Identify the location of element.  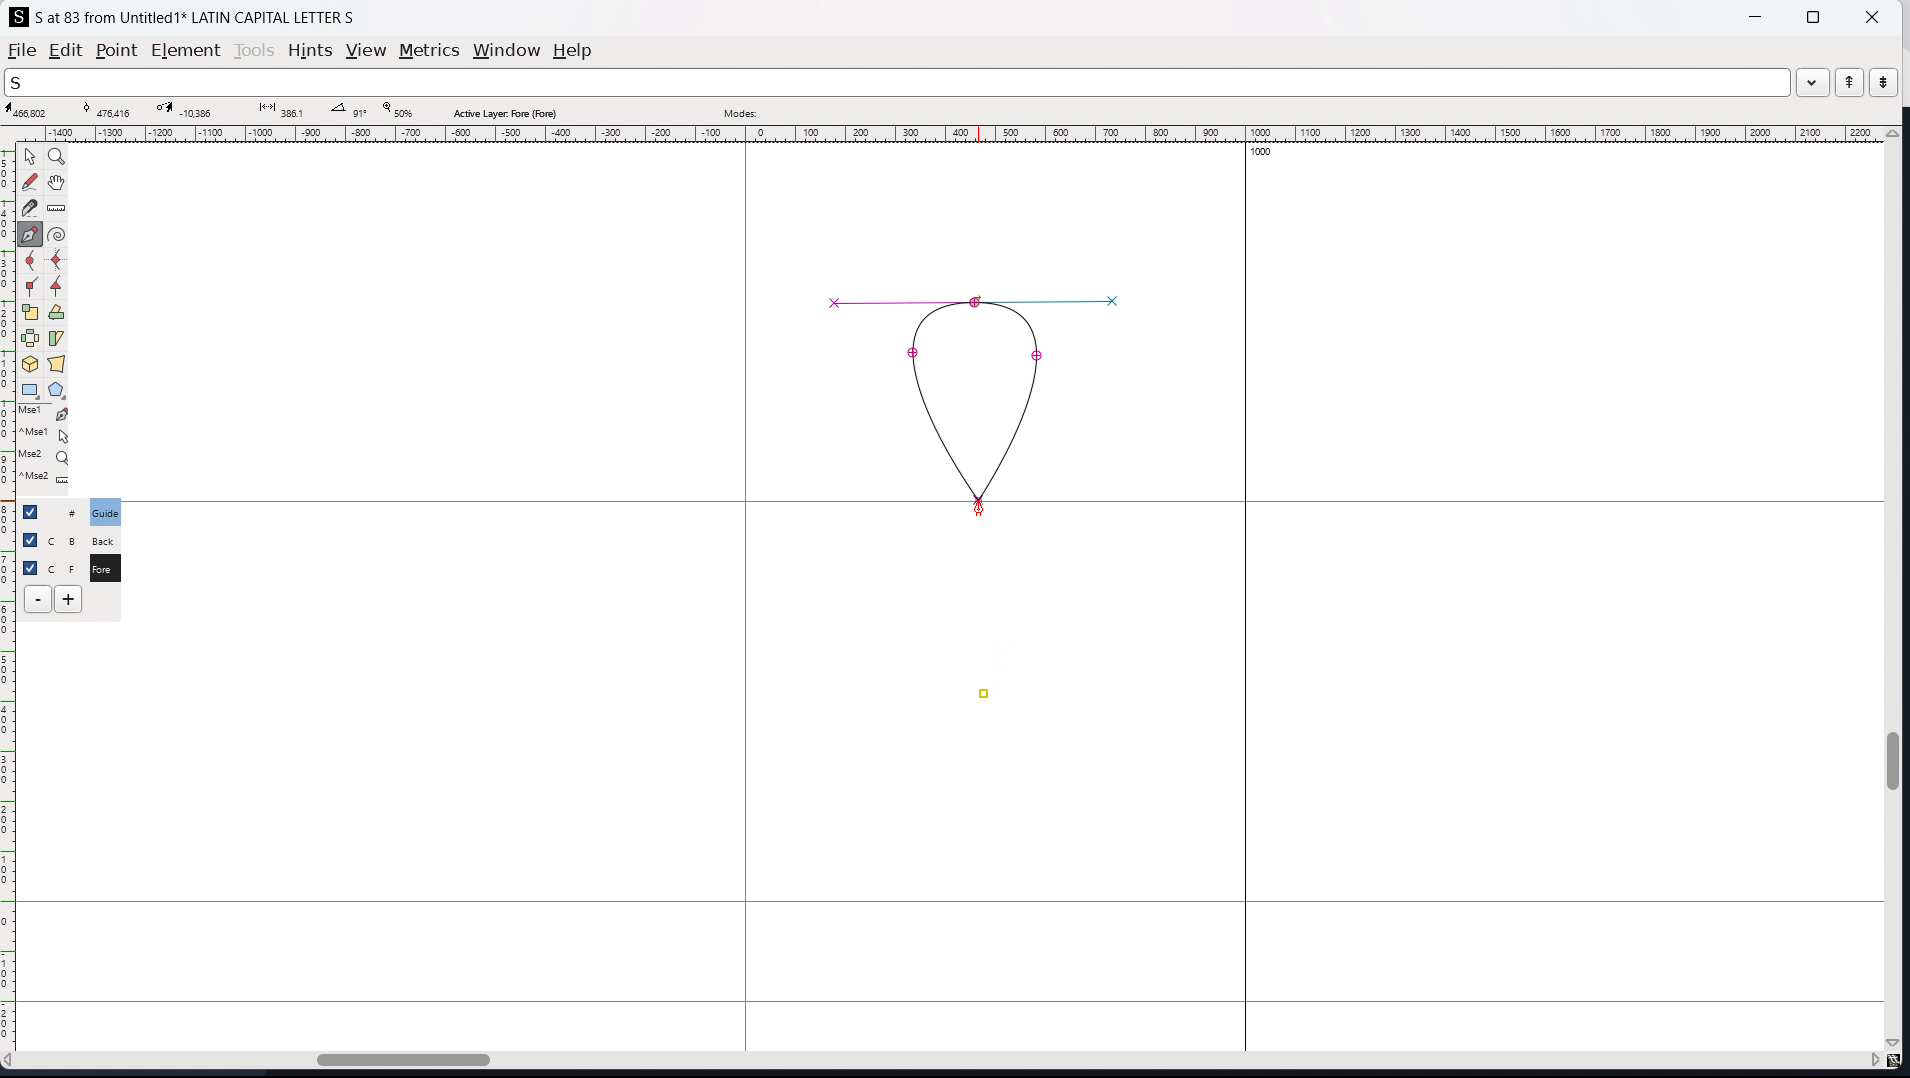
(187, 51).